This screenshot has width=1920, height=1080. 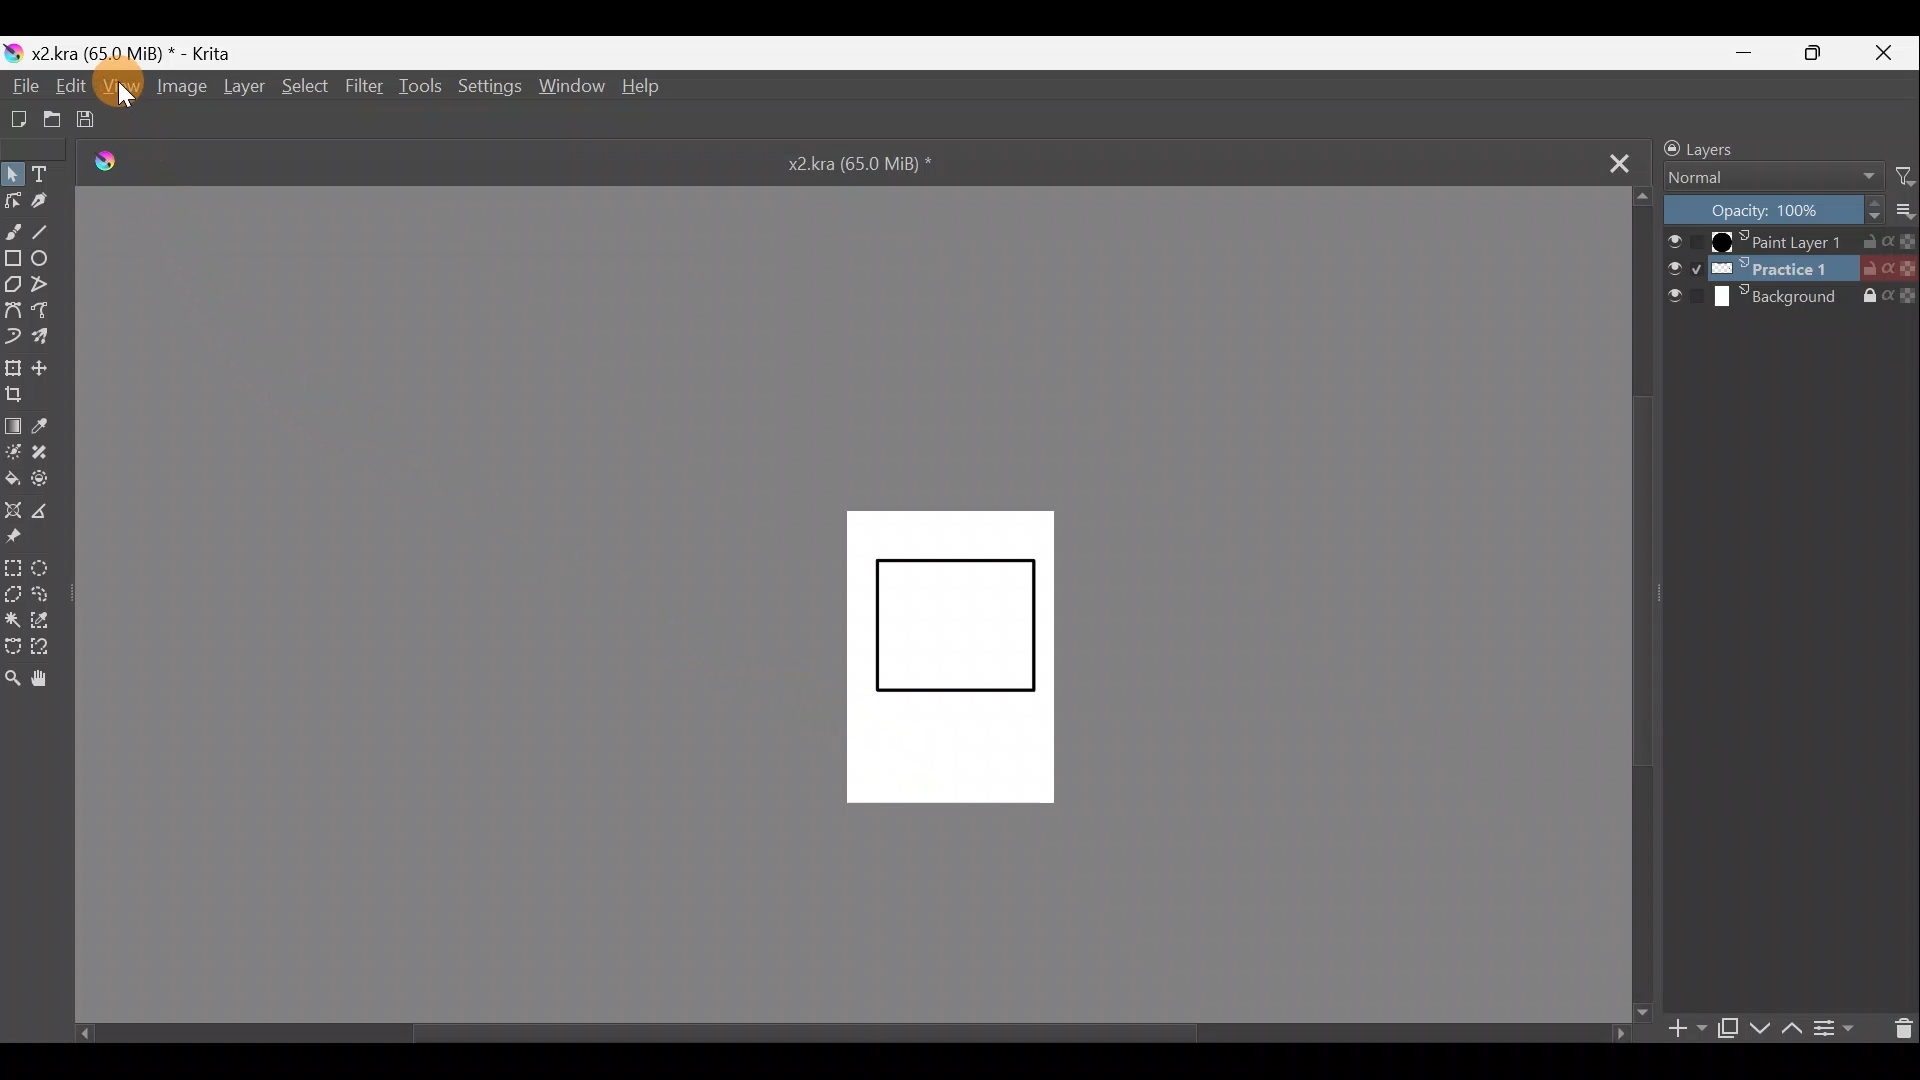 I want to click on Delete layer/mask, so click(x=1904, y=1028).